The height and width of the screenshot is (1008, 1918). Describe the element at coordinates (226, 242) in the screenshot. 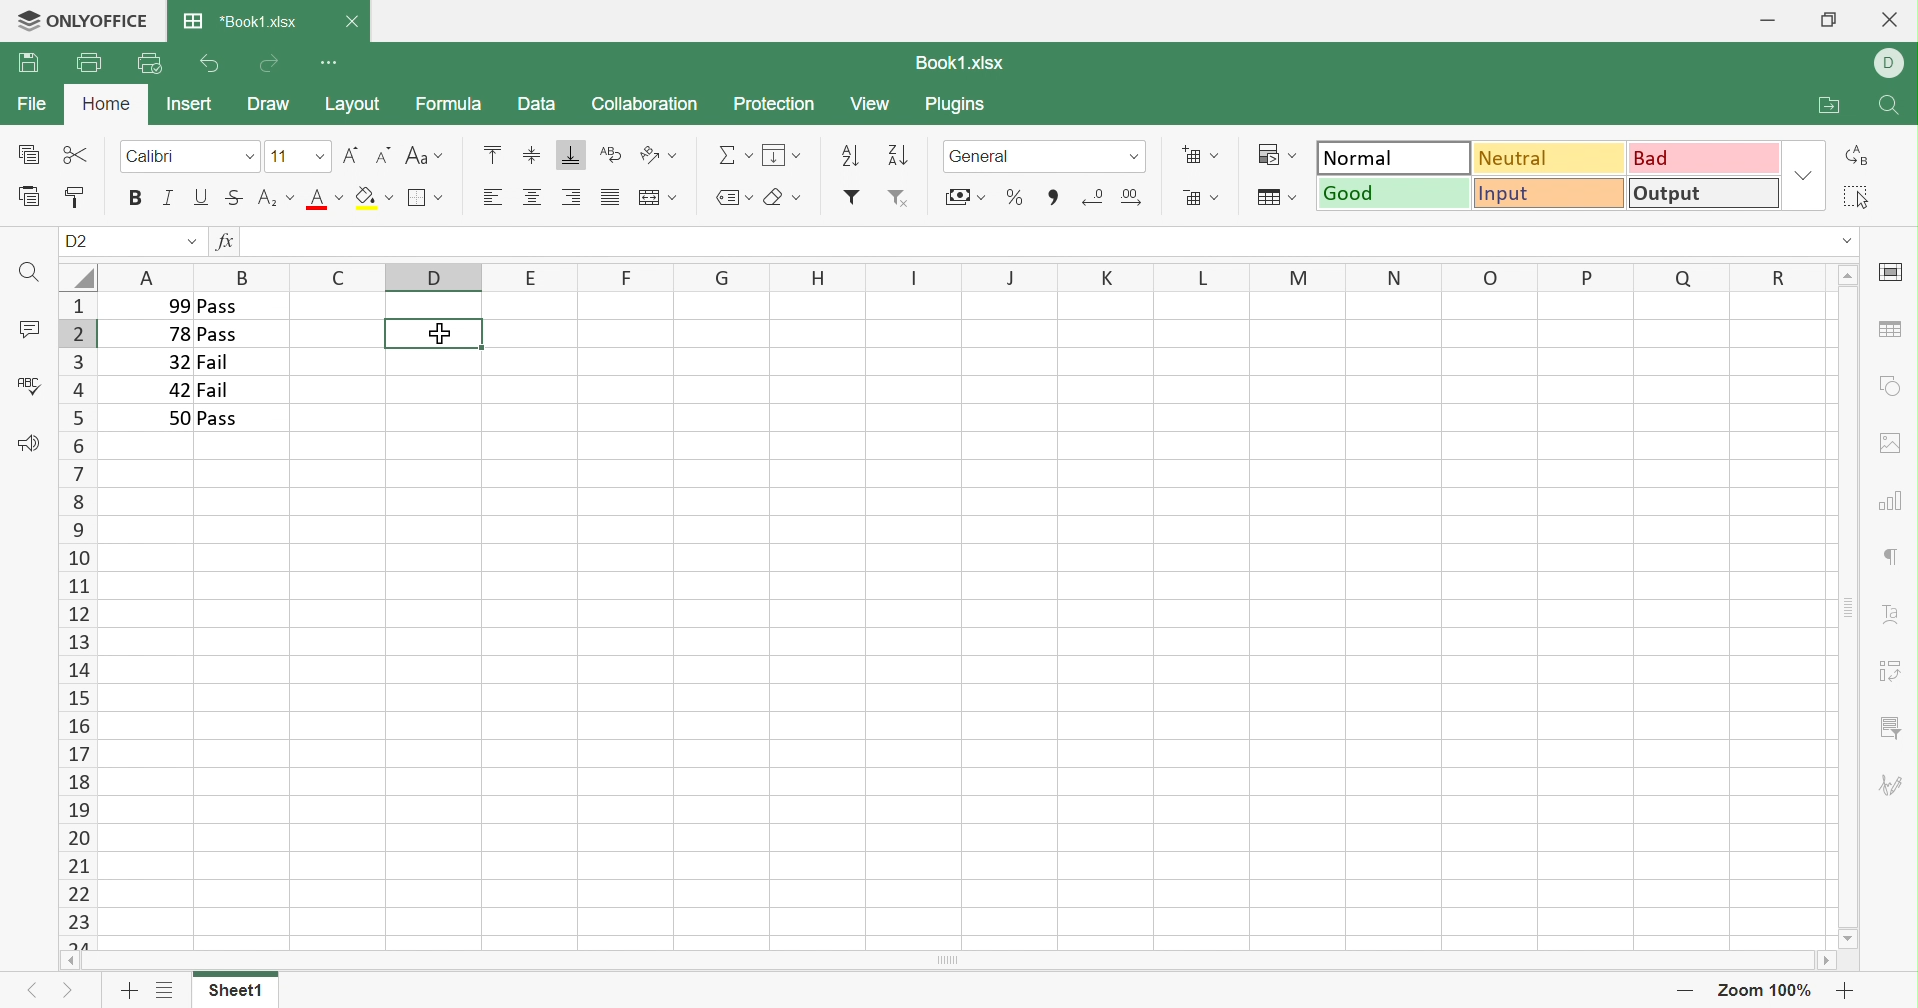

I see `fx` at that location.